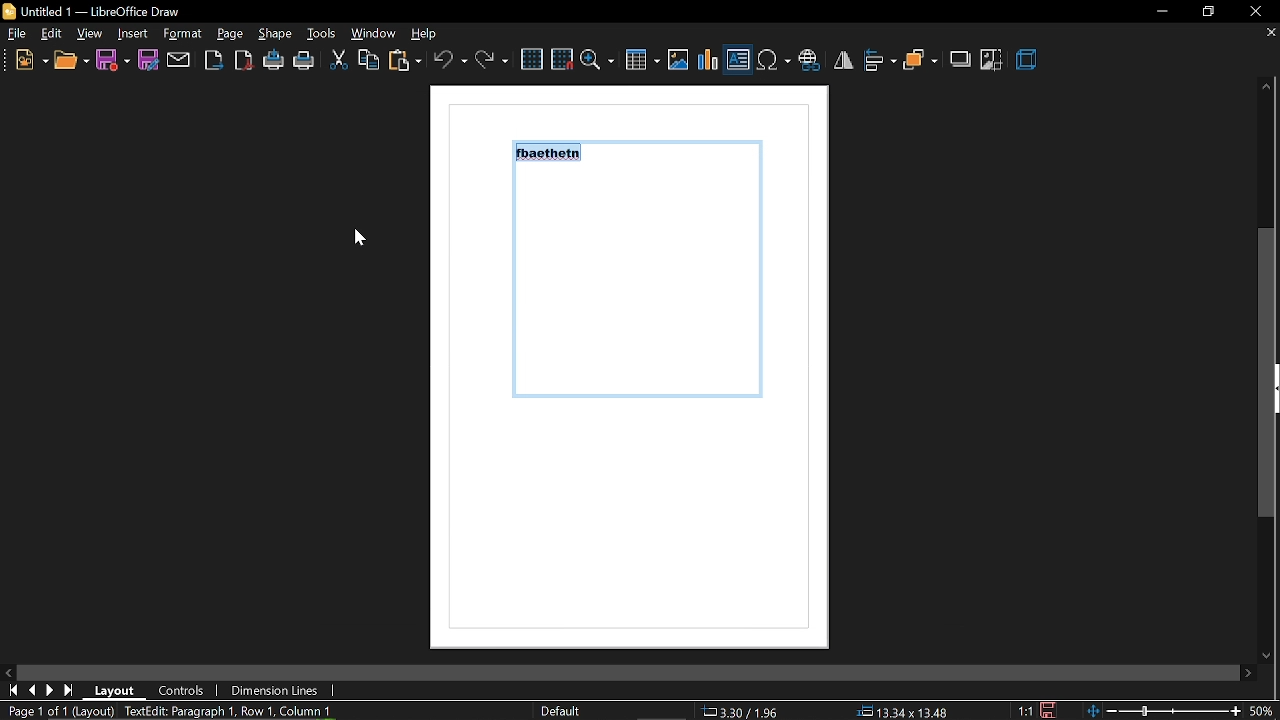 The width and height of the screenshot is (1280, 720). I want to click on Minimize, so click(1161, 12).